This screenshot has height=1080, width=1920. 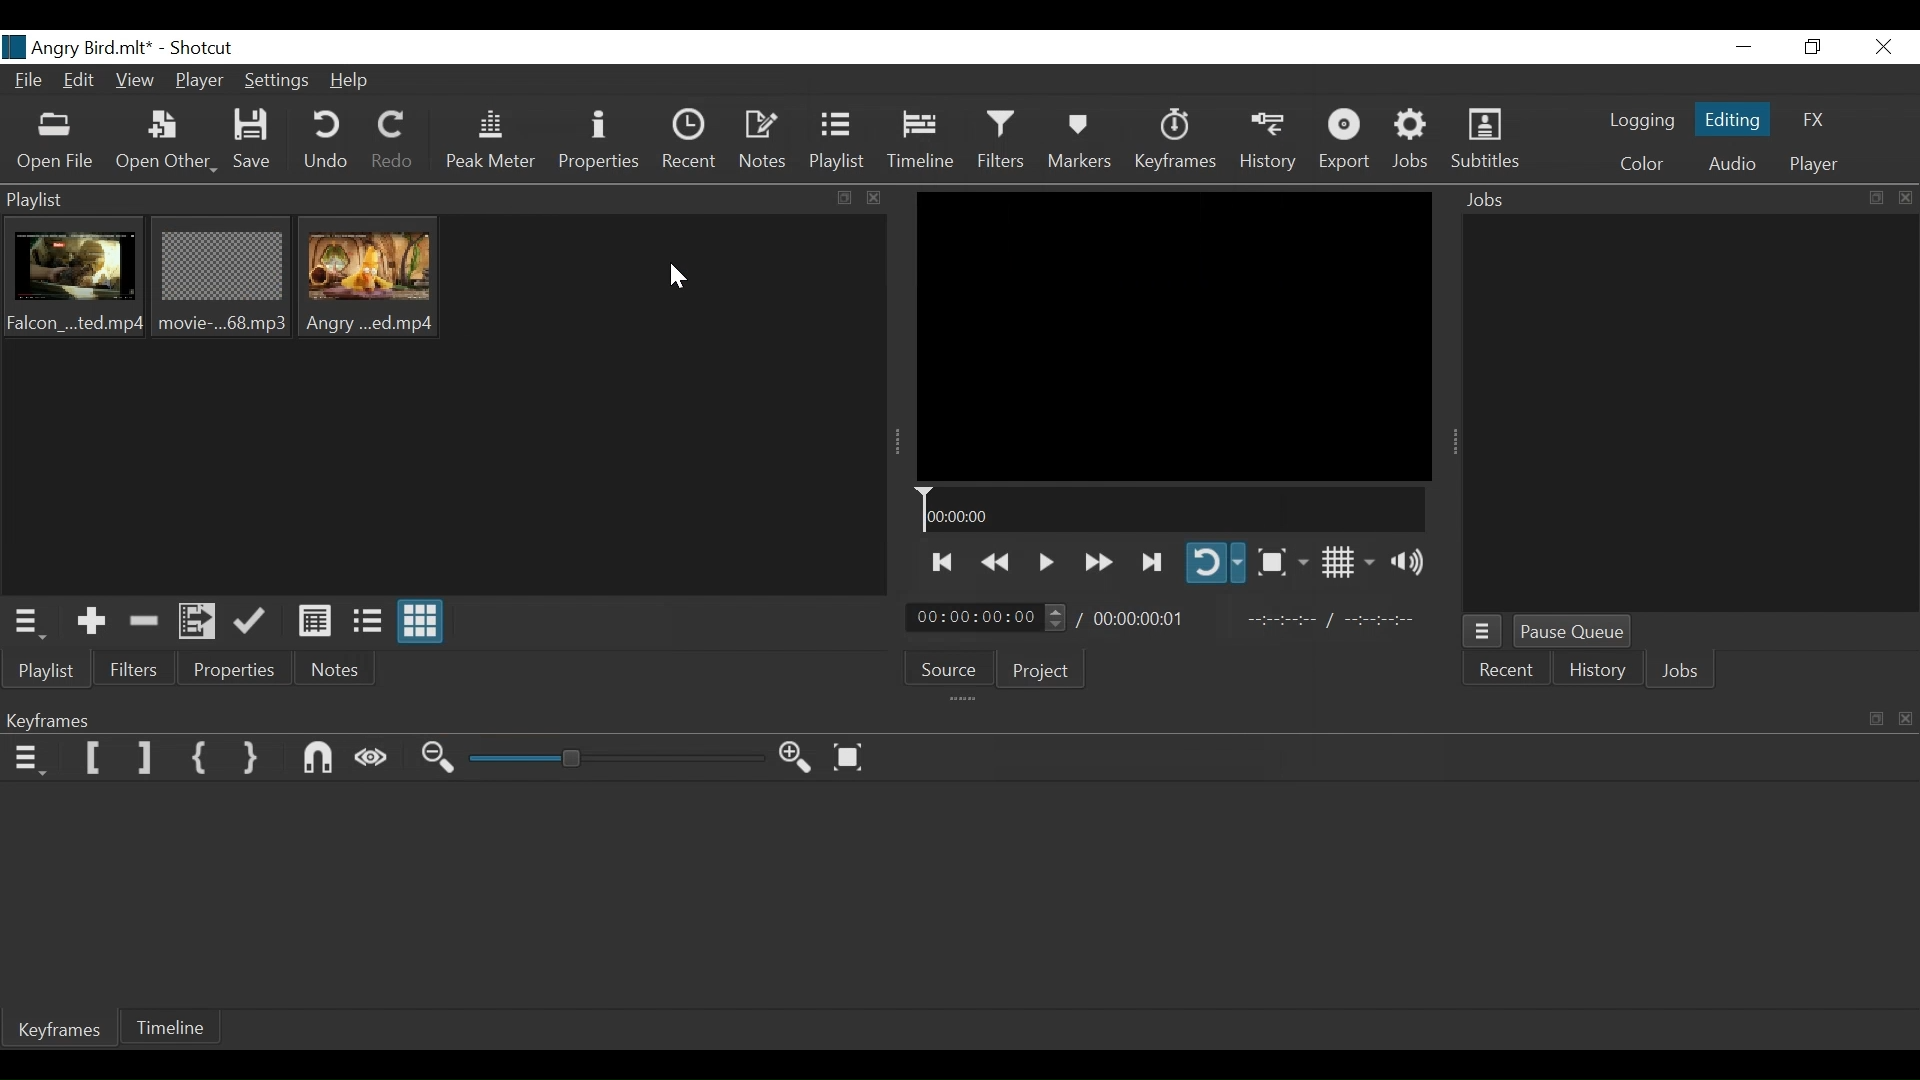 What do you see at coordinates (1730, 118) in the screenshot?
I see `Editing` at bounding box center [1730, 118].